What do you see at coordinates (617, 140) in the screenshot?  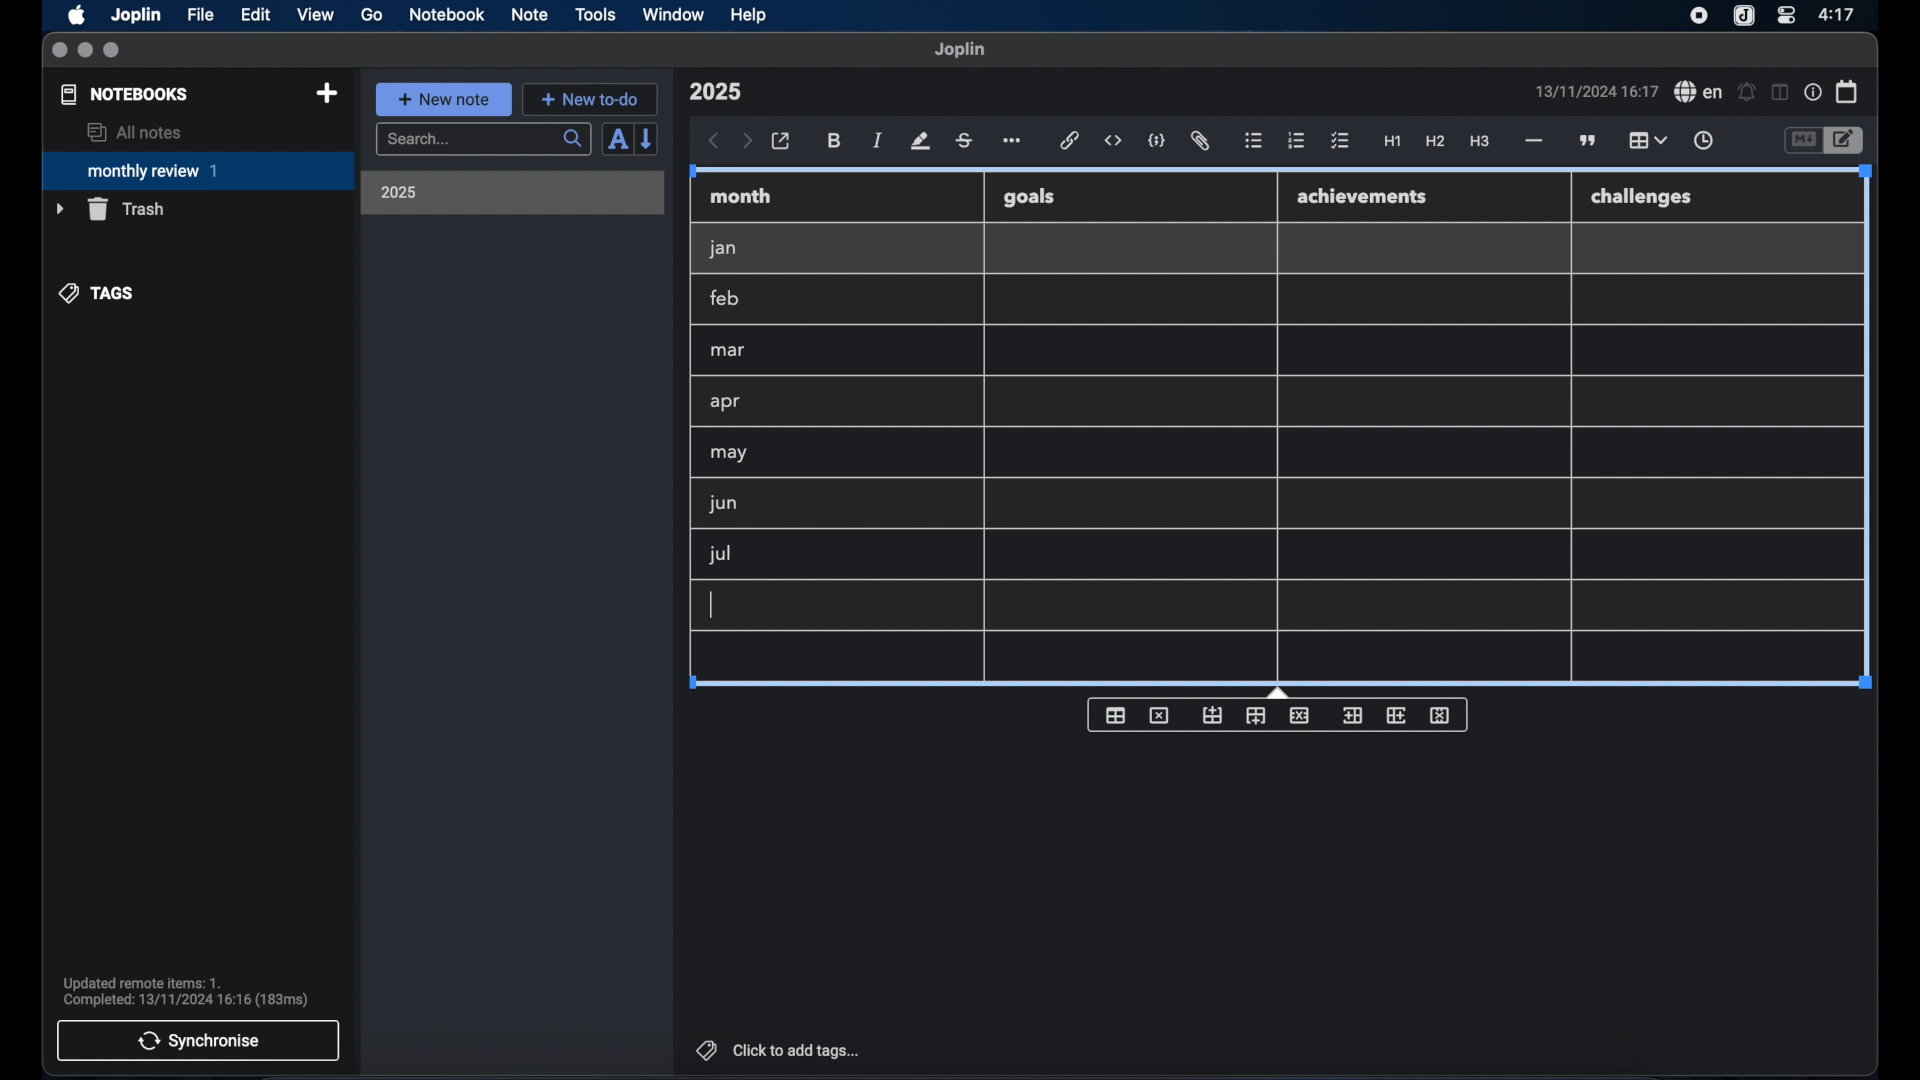 I see `sort order field` at bounding box center [617, 140].